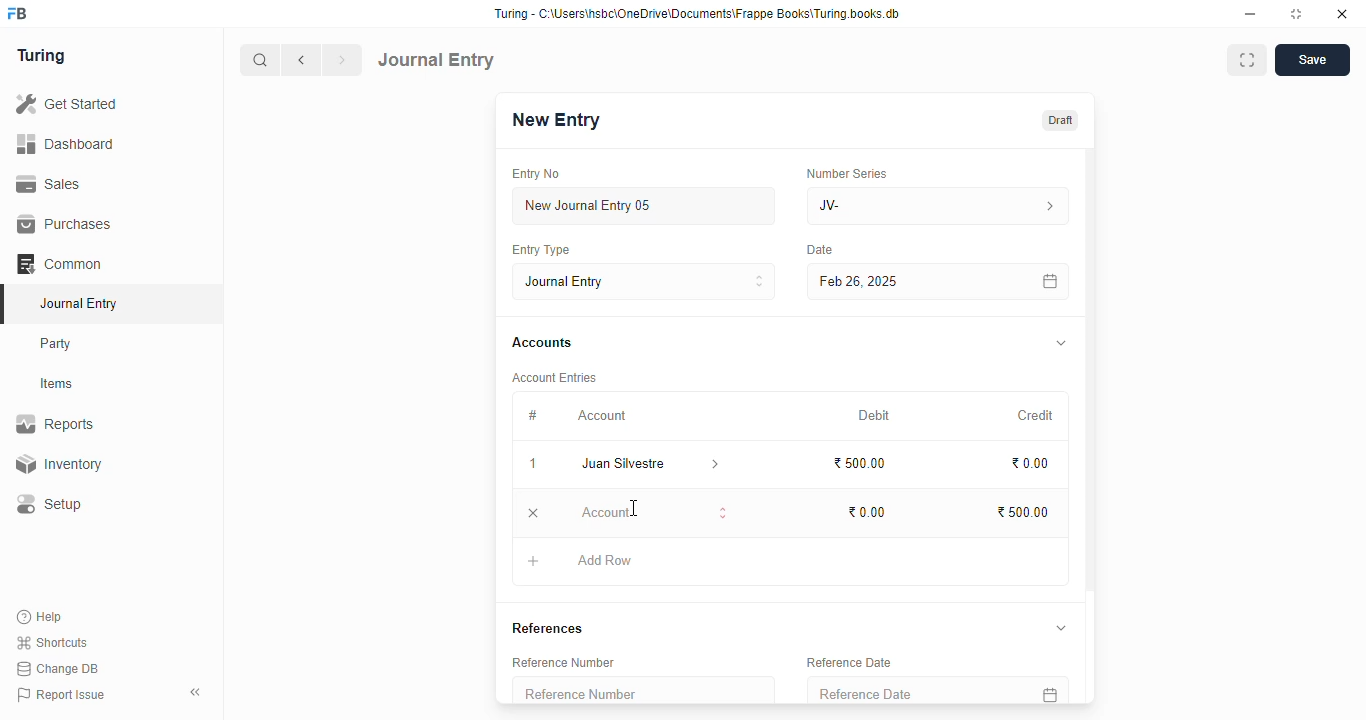 Image resolution: width=1366 pixels, height=720 pixels. Describe the element at coordinates (344, 60) in the screenshot. I see `next` at that location.